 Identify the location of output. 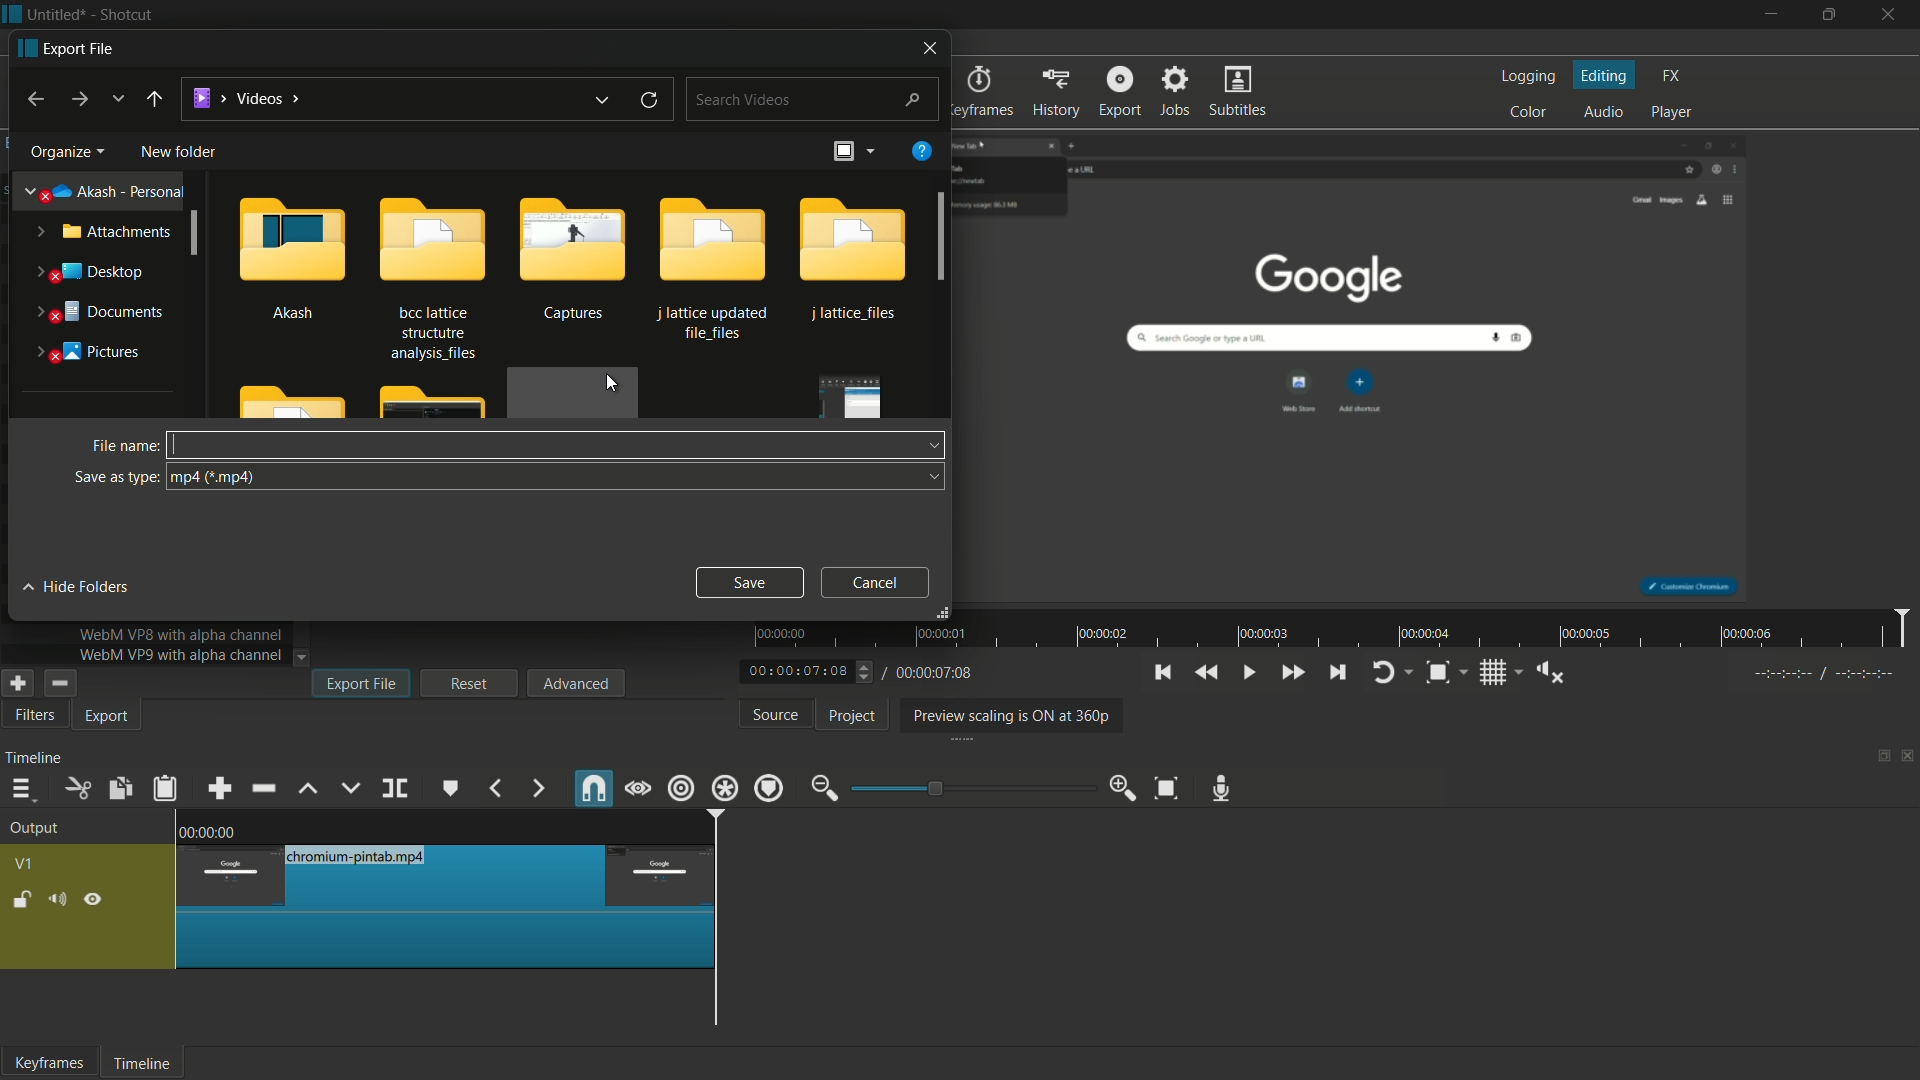
(40, 829).